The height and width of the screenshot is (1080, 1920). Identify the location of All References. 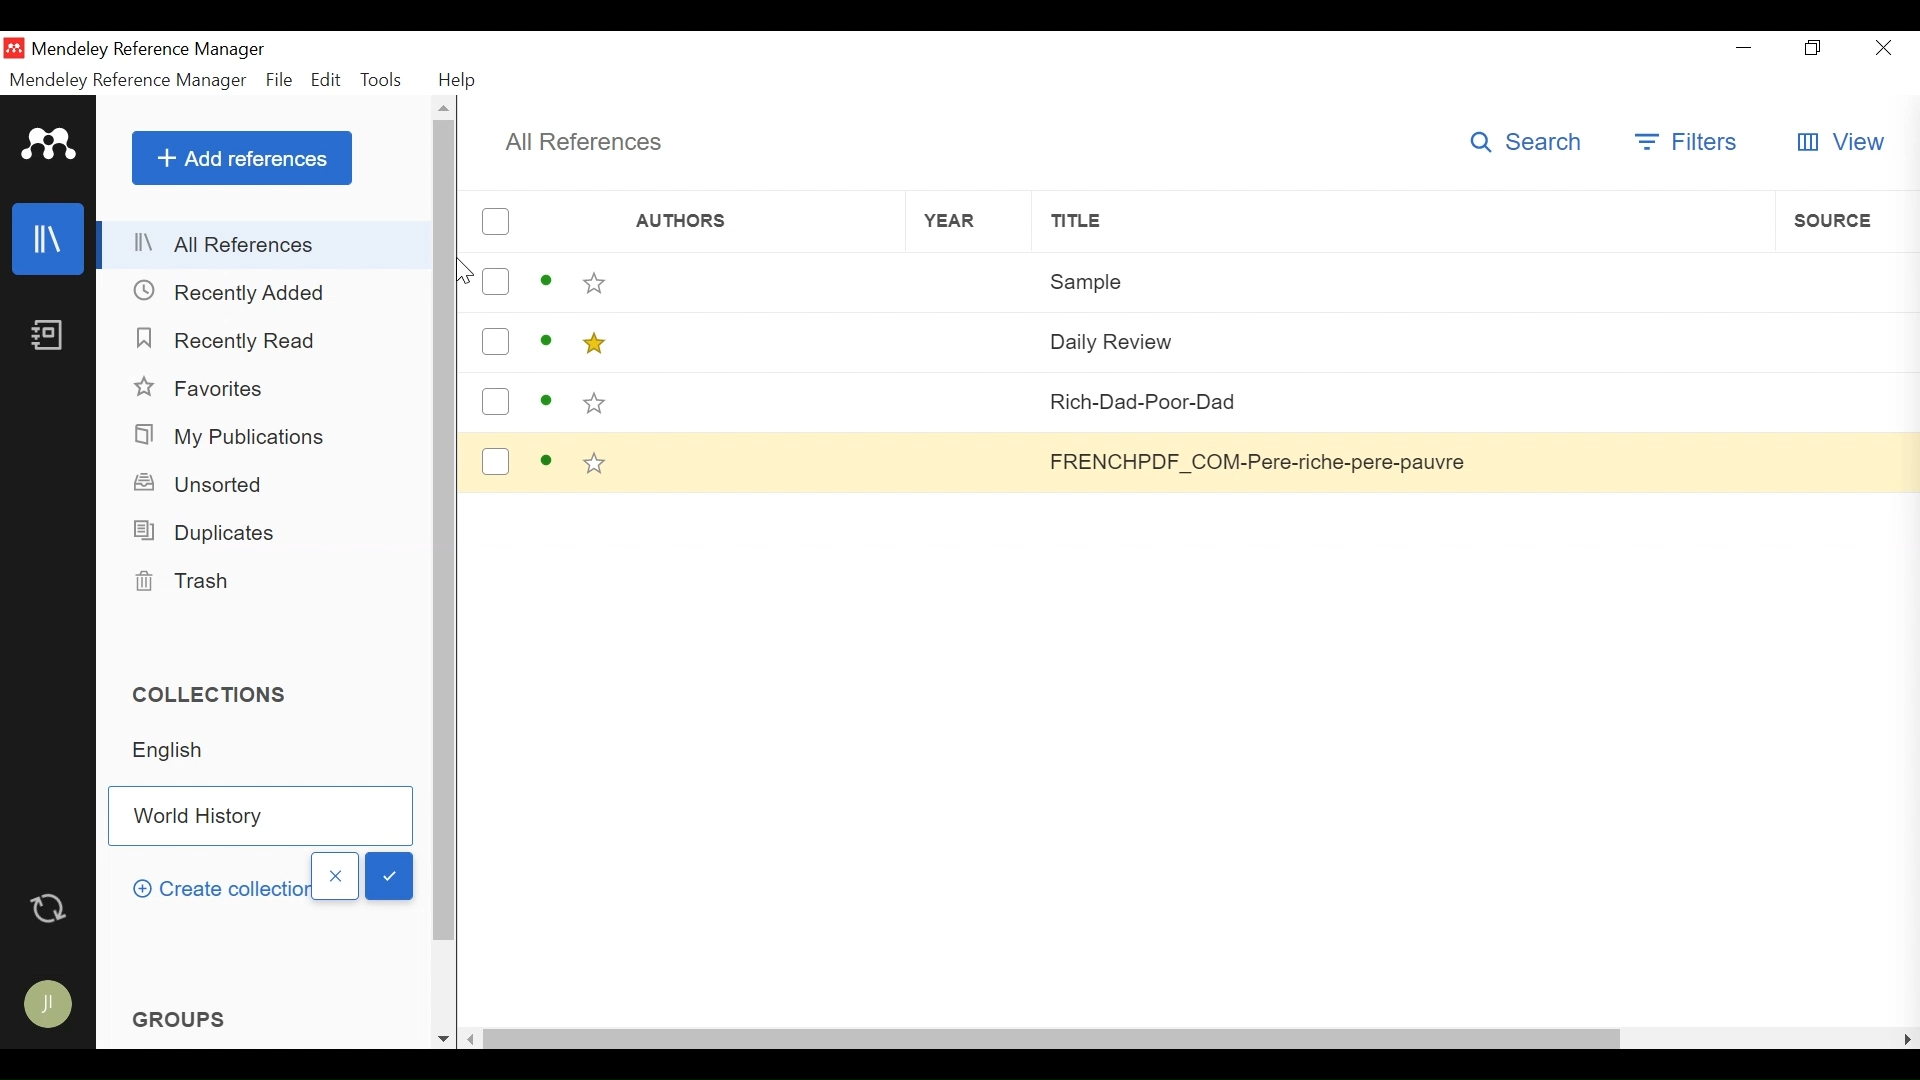
(583, 142).